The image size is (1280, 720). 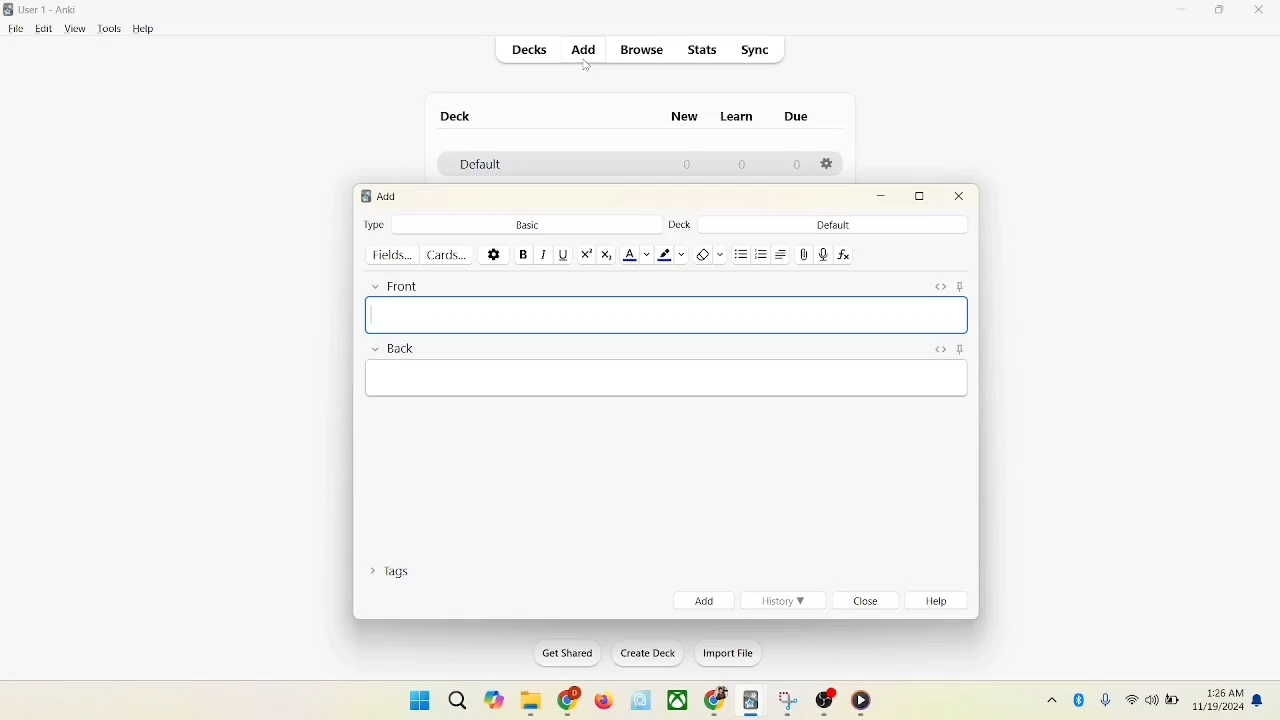 What do you see at coordinates (938, 348) in the screenshot?
I see `HTML editor` at bounding box center [938, 348].